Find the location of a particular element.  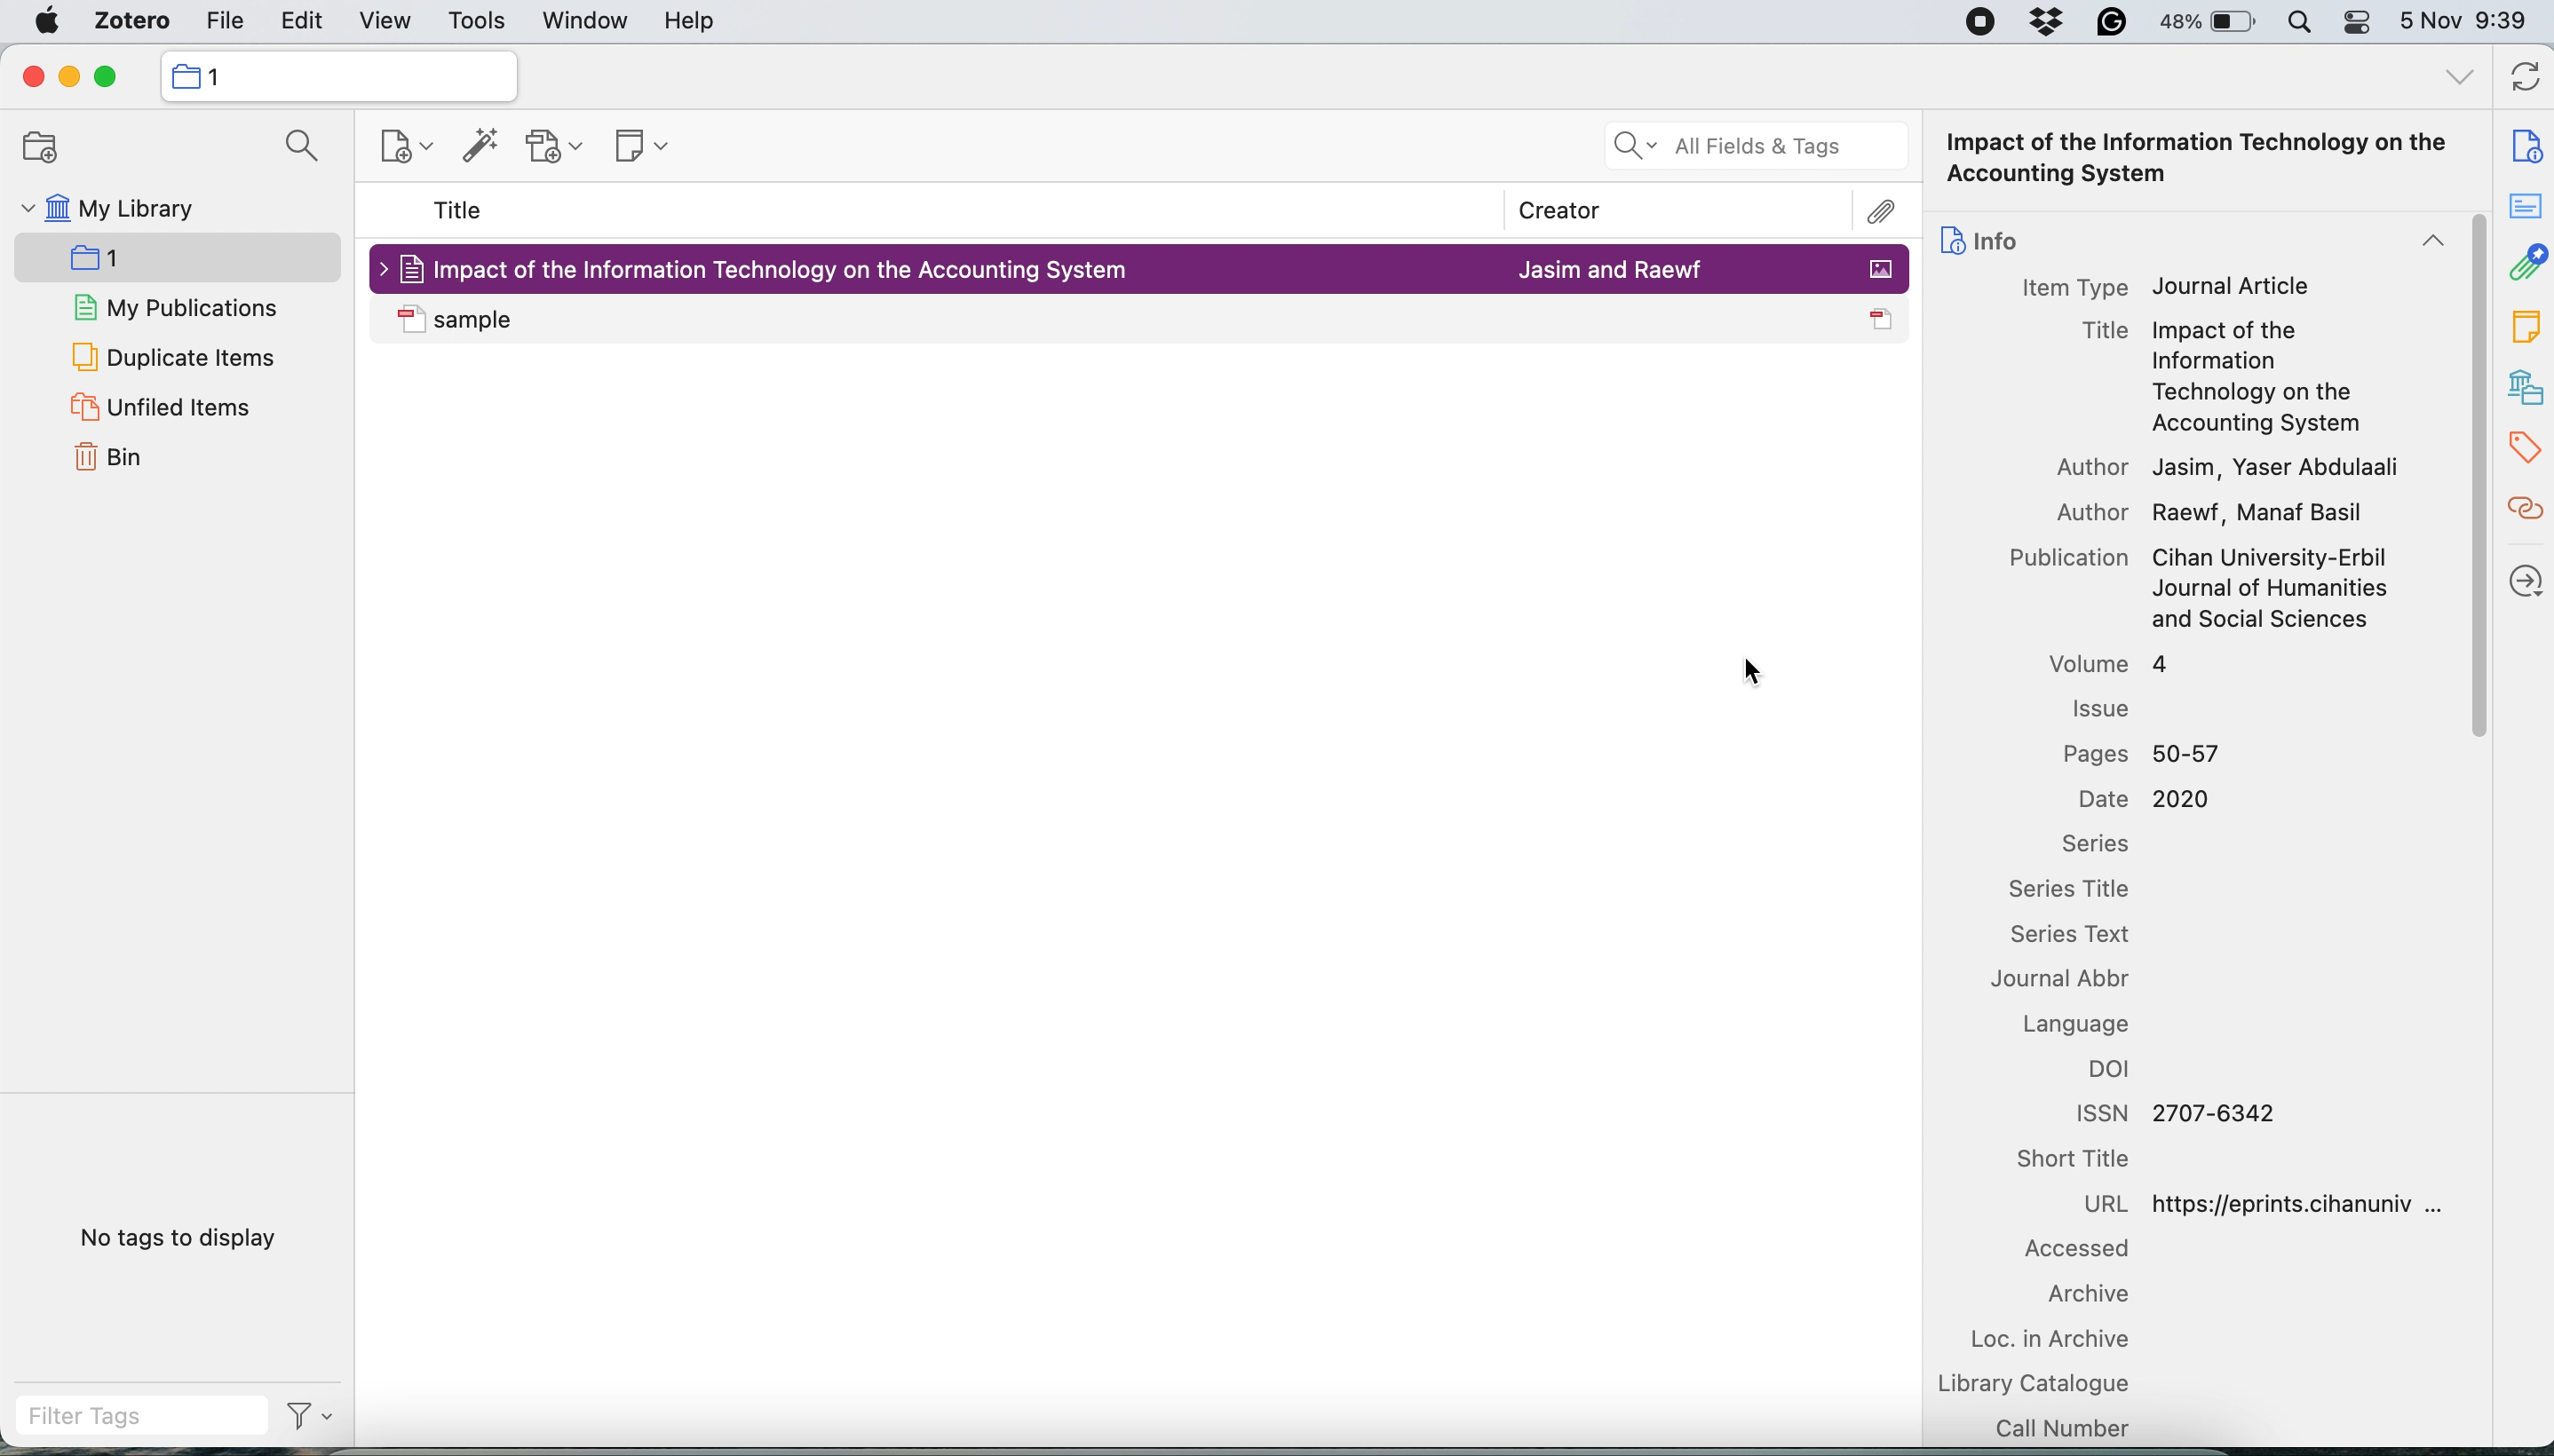

info is located at coordinates (2192, 240).